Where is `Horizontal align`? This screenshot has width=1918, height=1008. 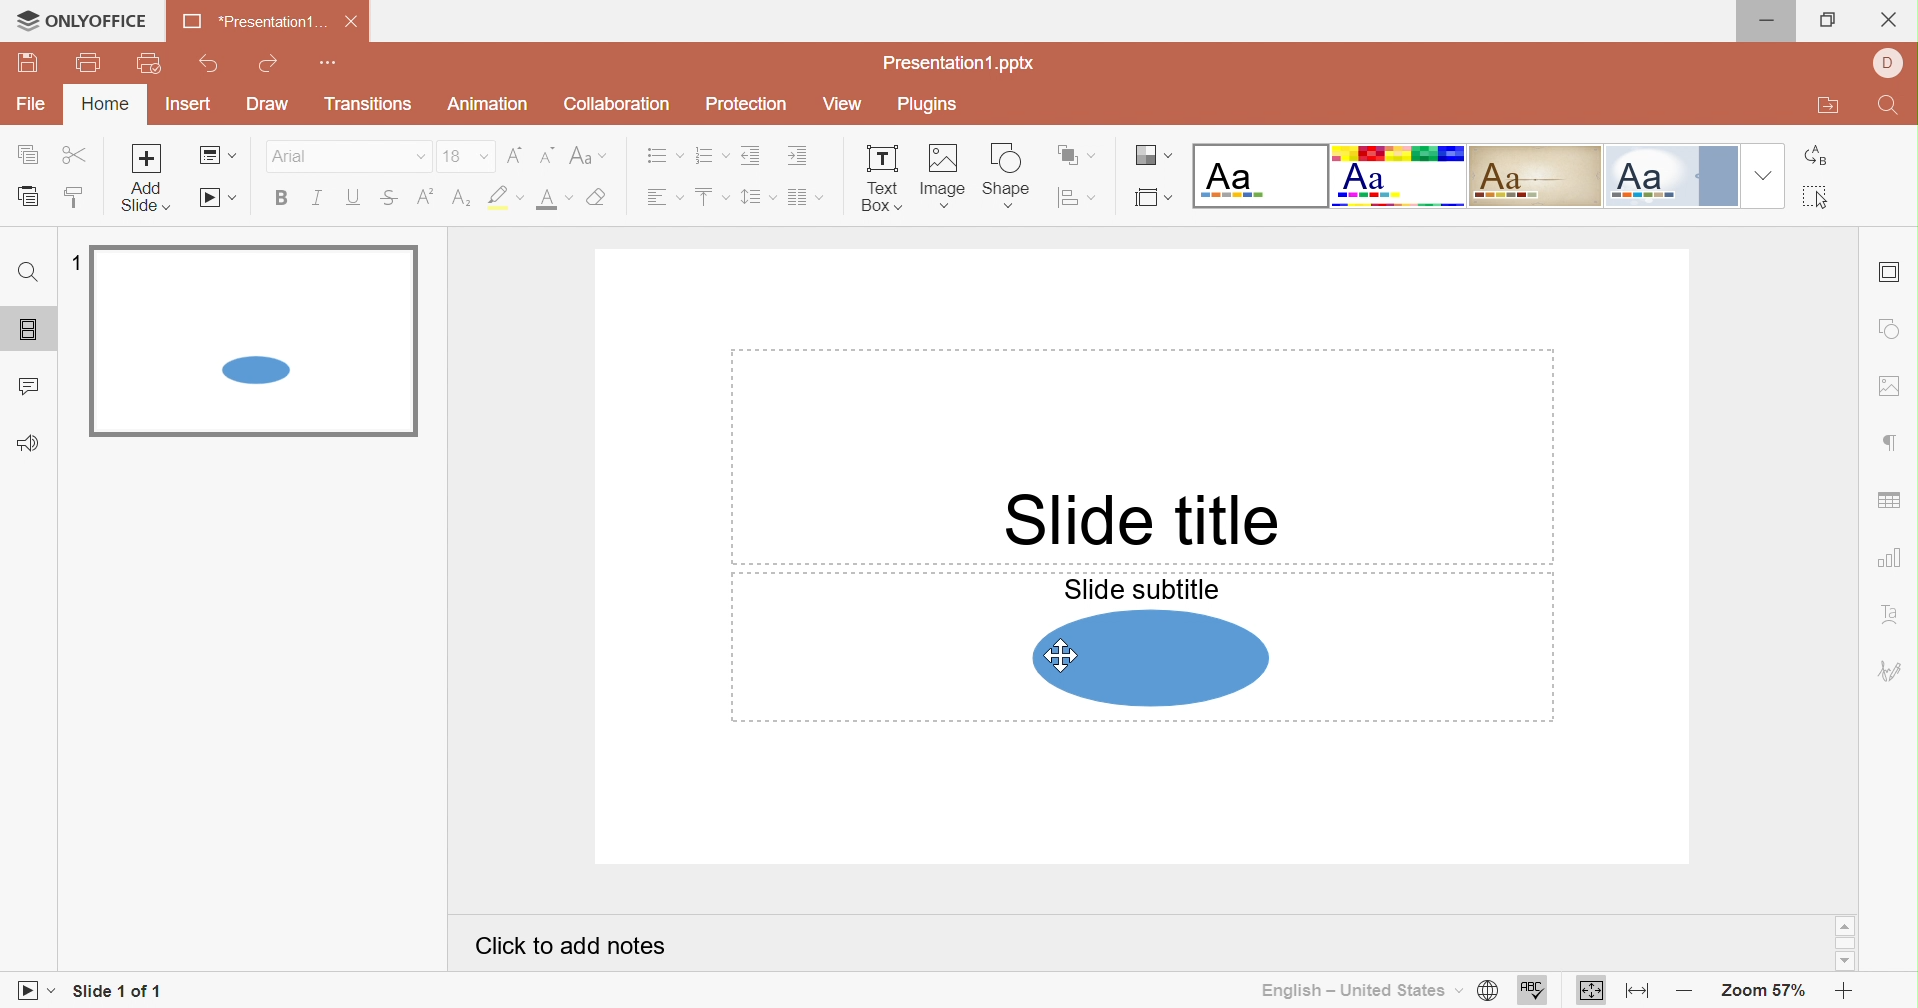 Horizontal align is located at coordinates (661, 198).